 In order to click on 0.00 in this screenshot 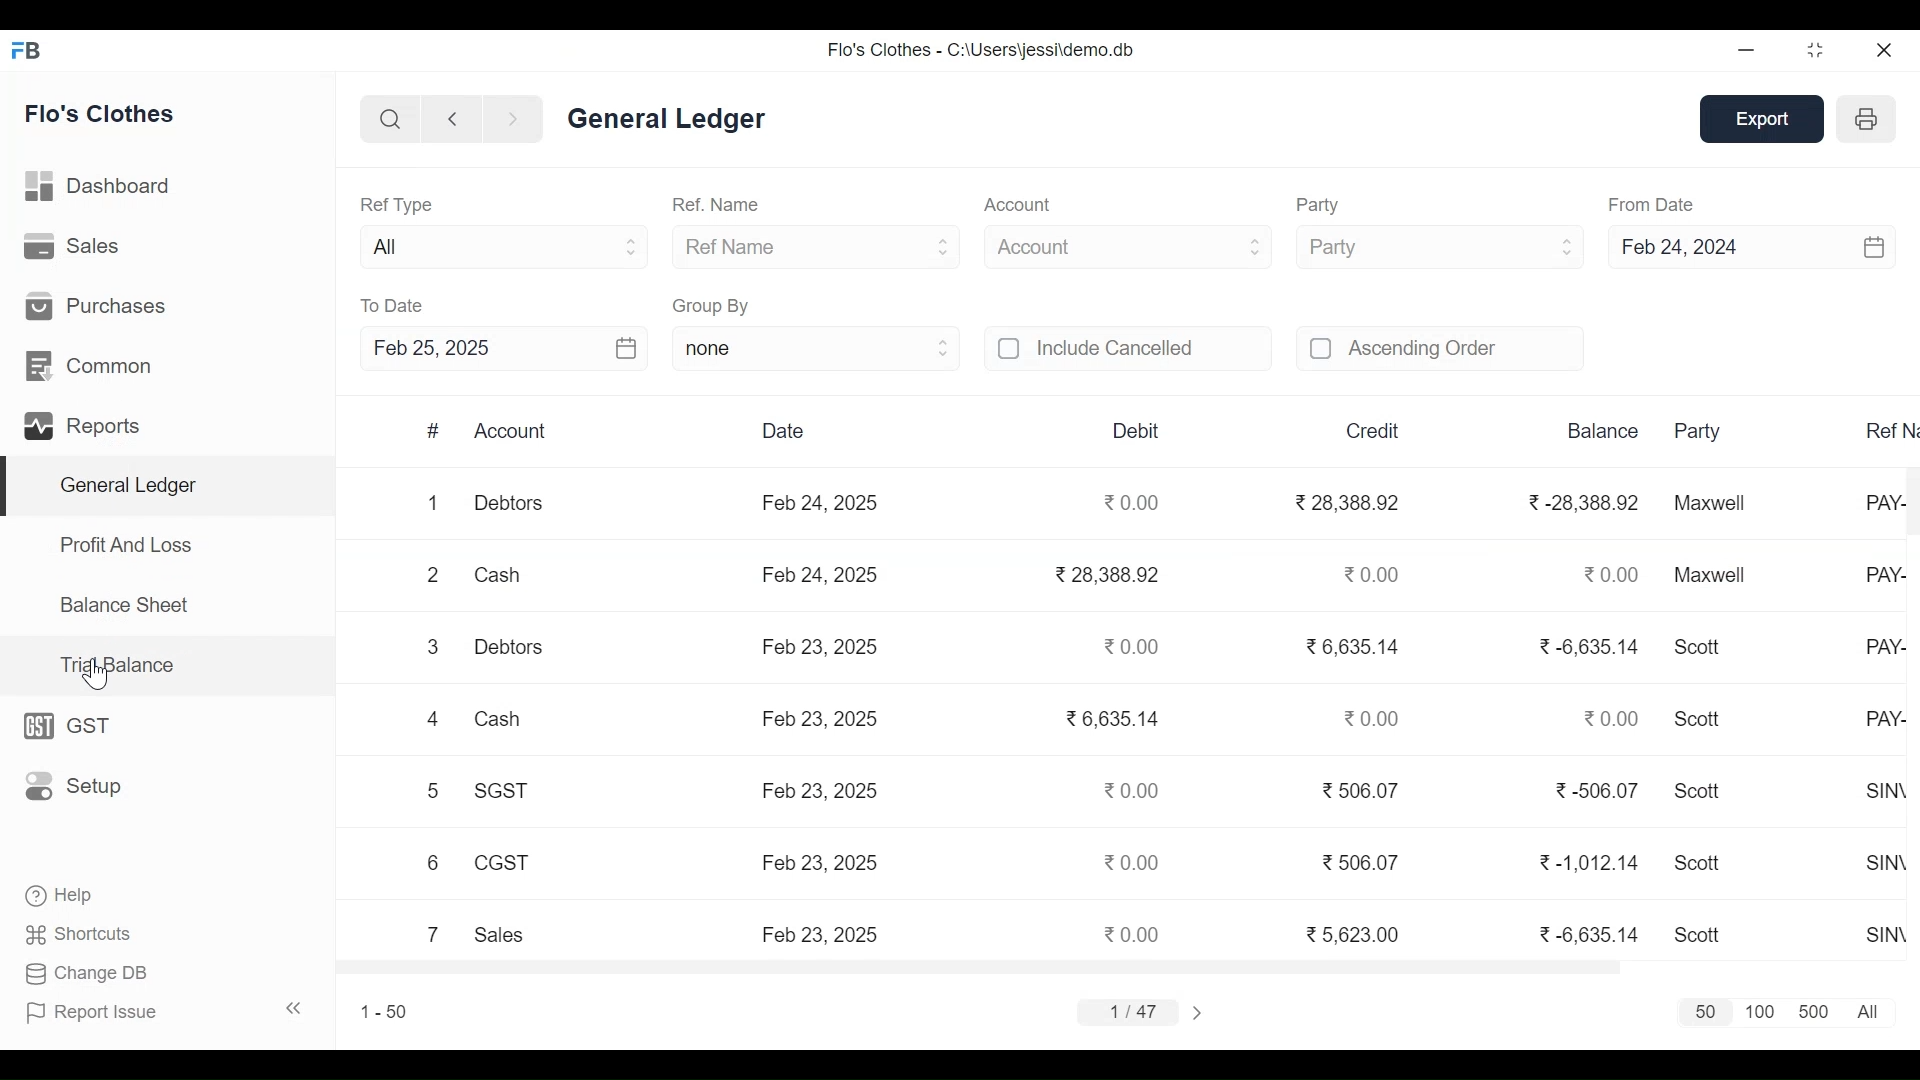, I will do `click(1615, 718)`.